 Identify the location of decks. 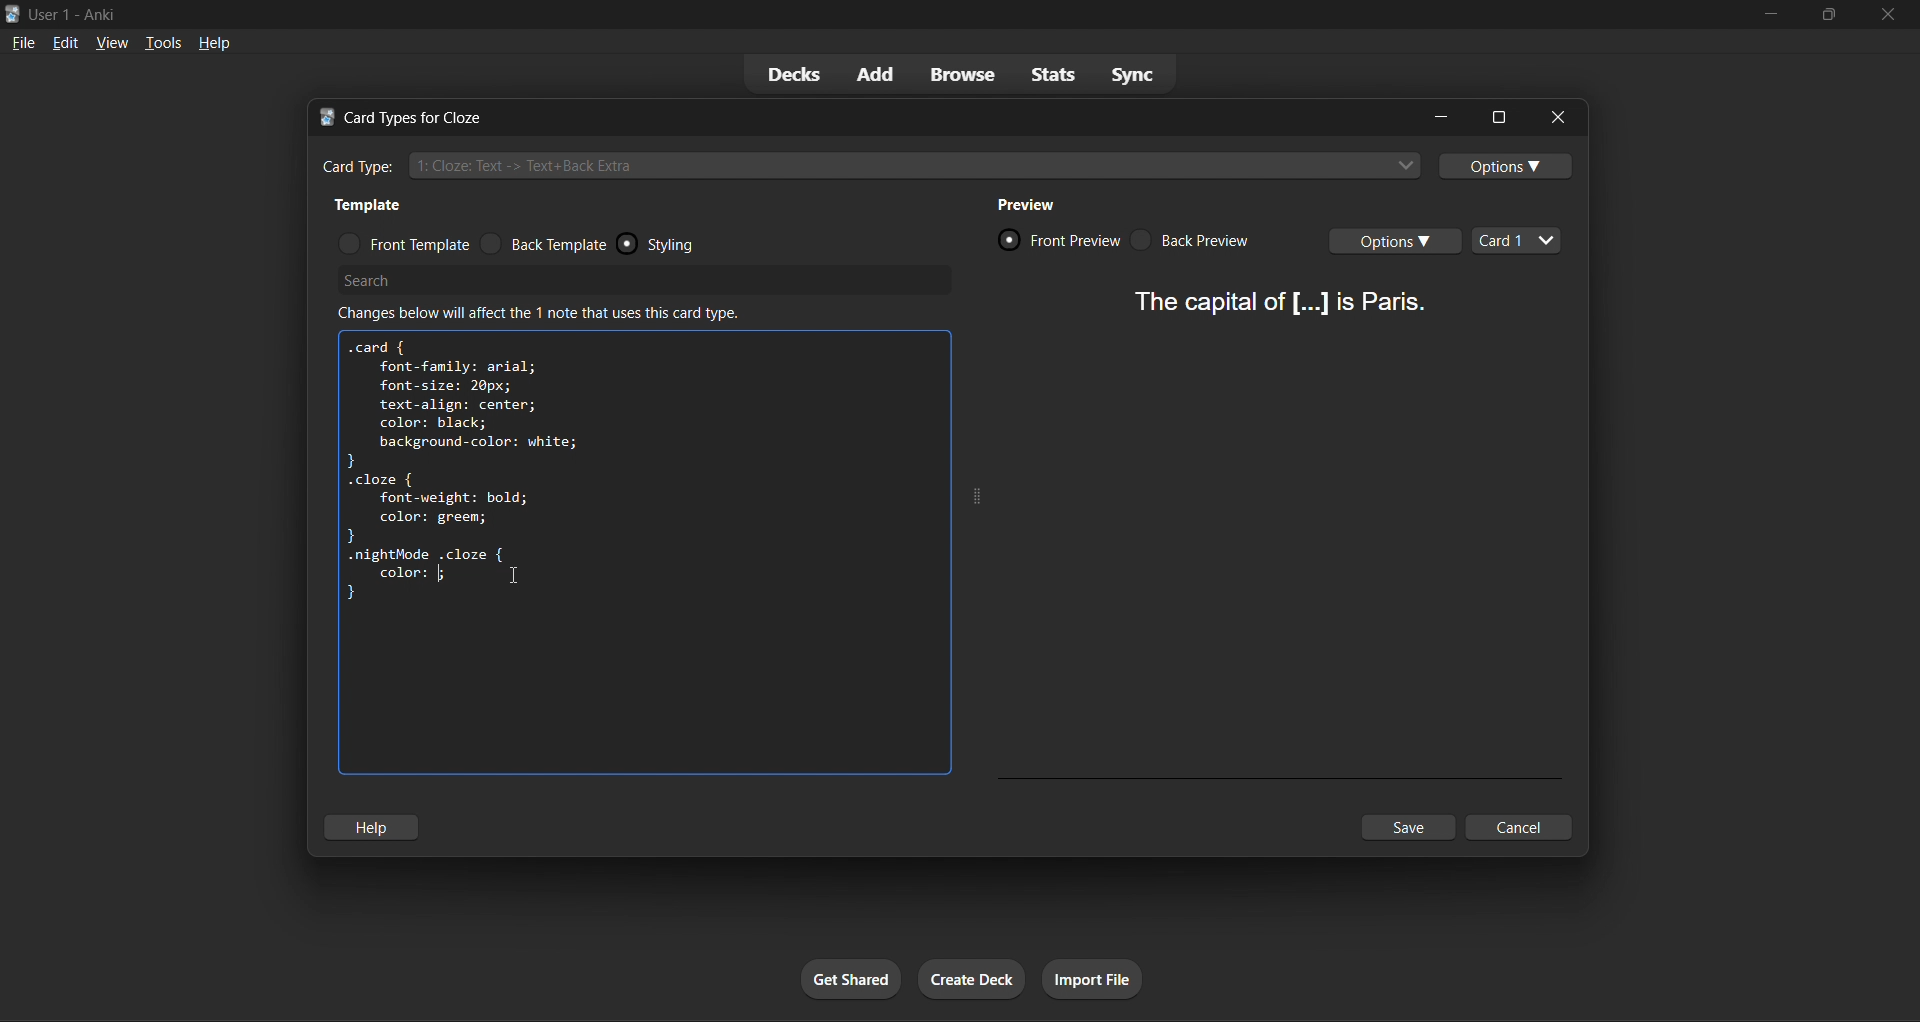
(790, 74).